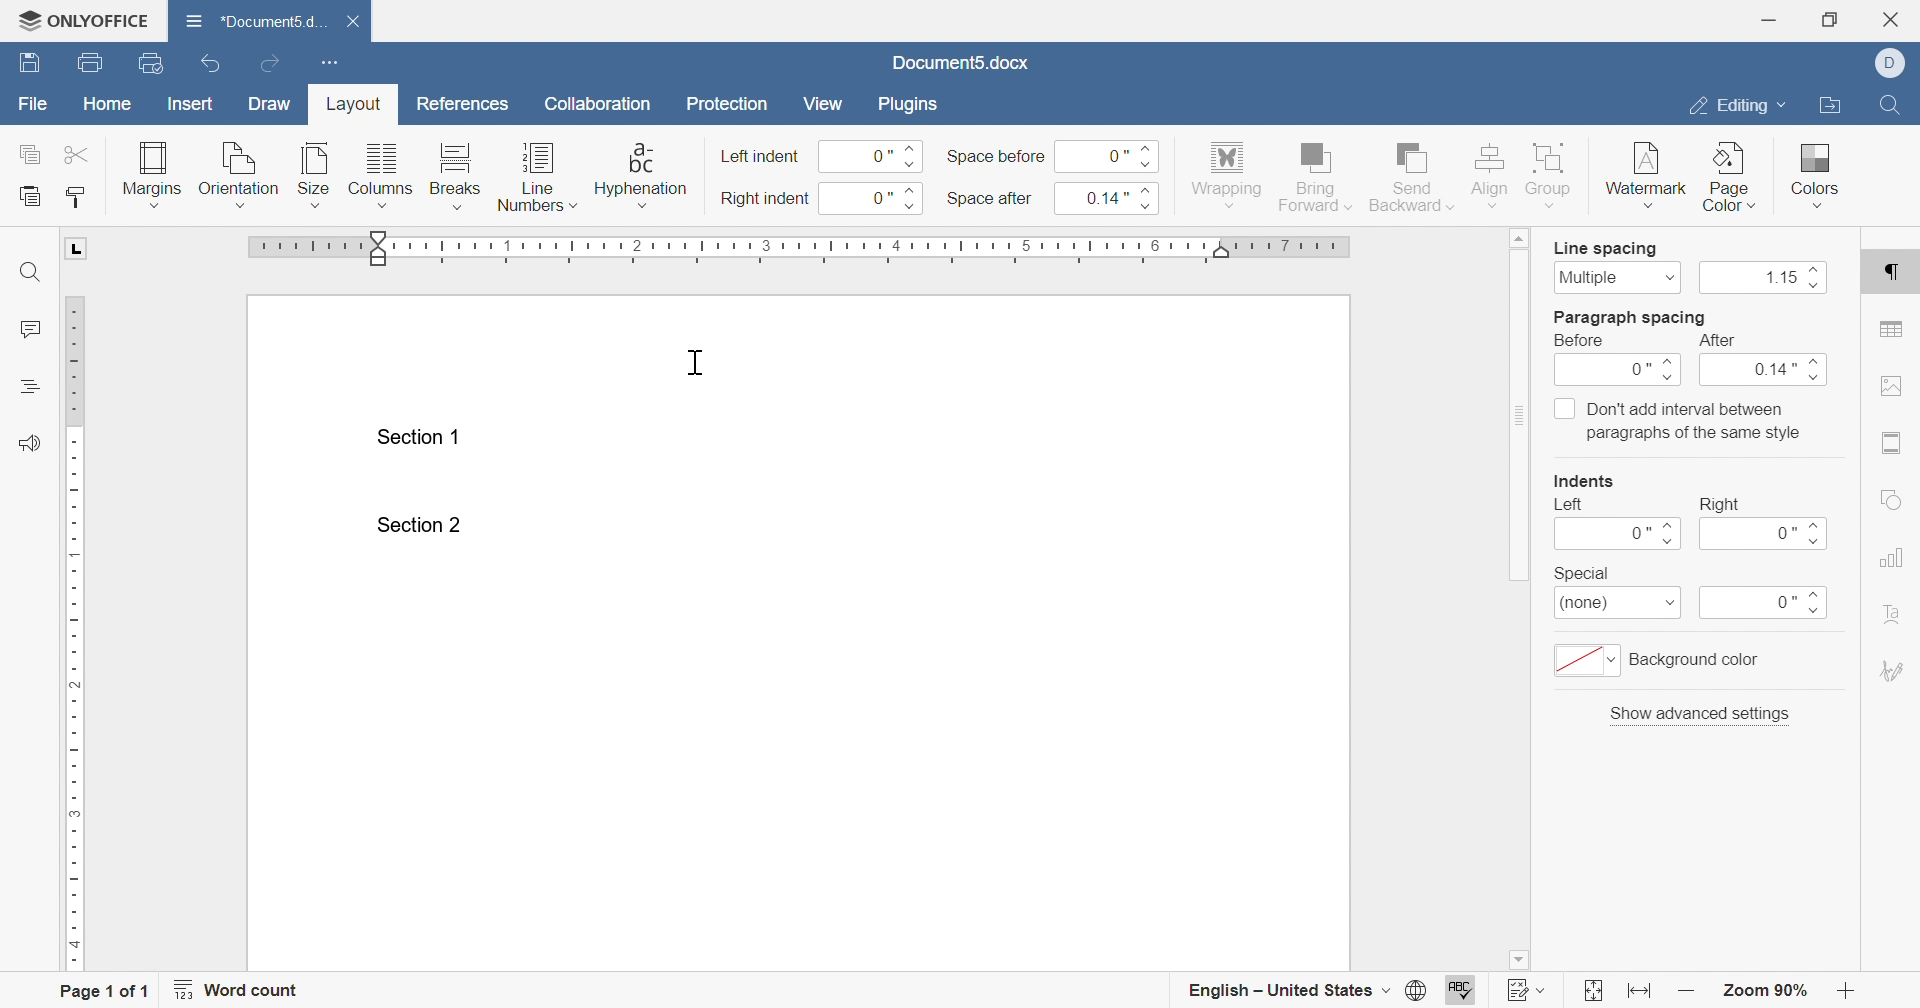 The height and width of the screenshot is (1008, 1920). I want to click on paragraph spacing, so click(1631, 317).